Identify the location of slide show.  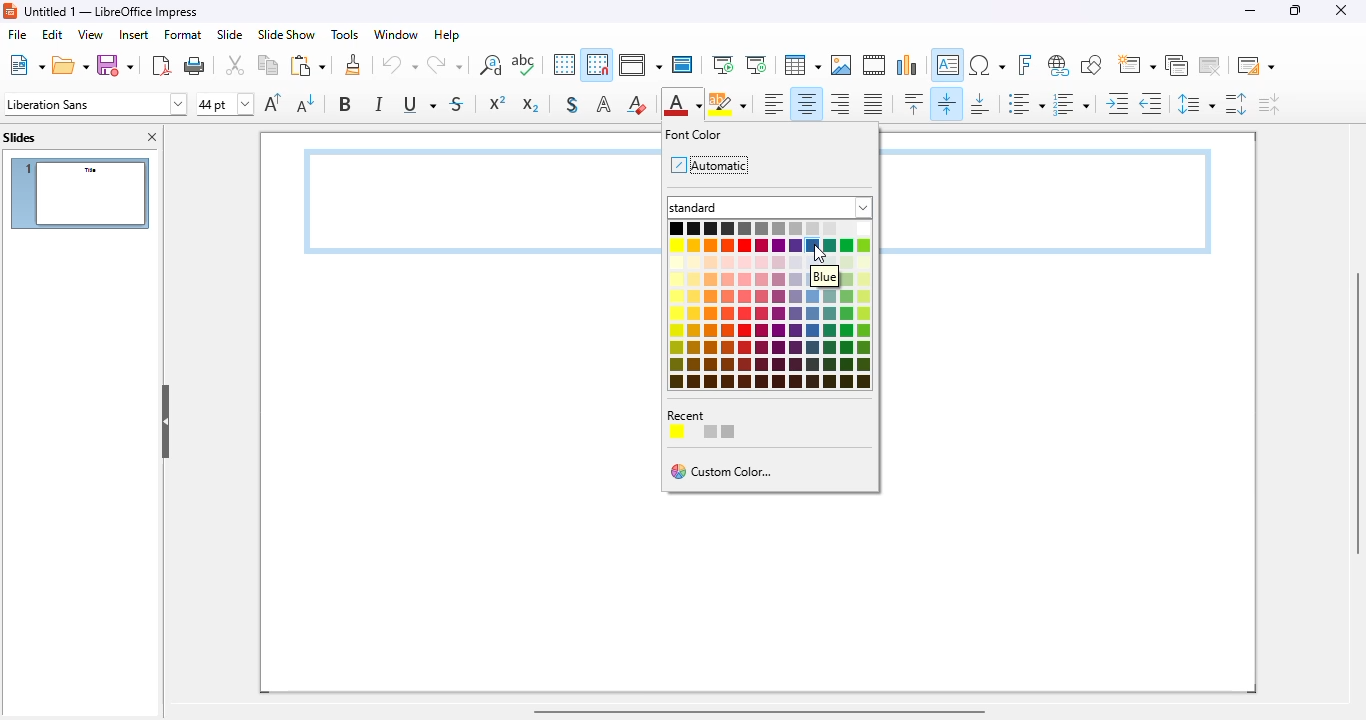
(288, 34).